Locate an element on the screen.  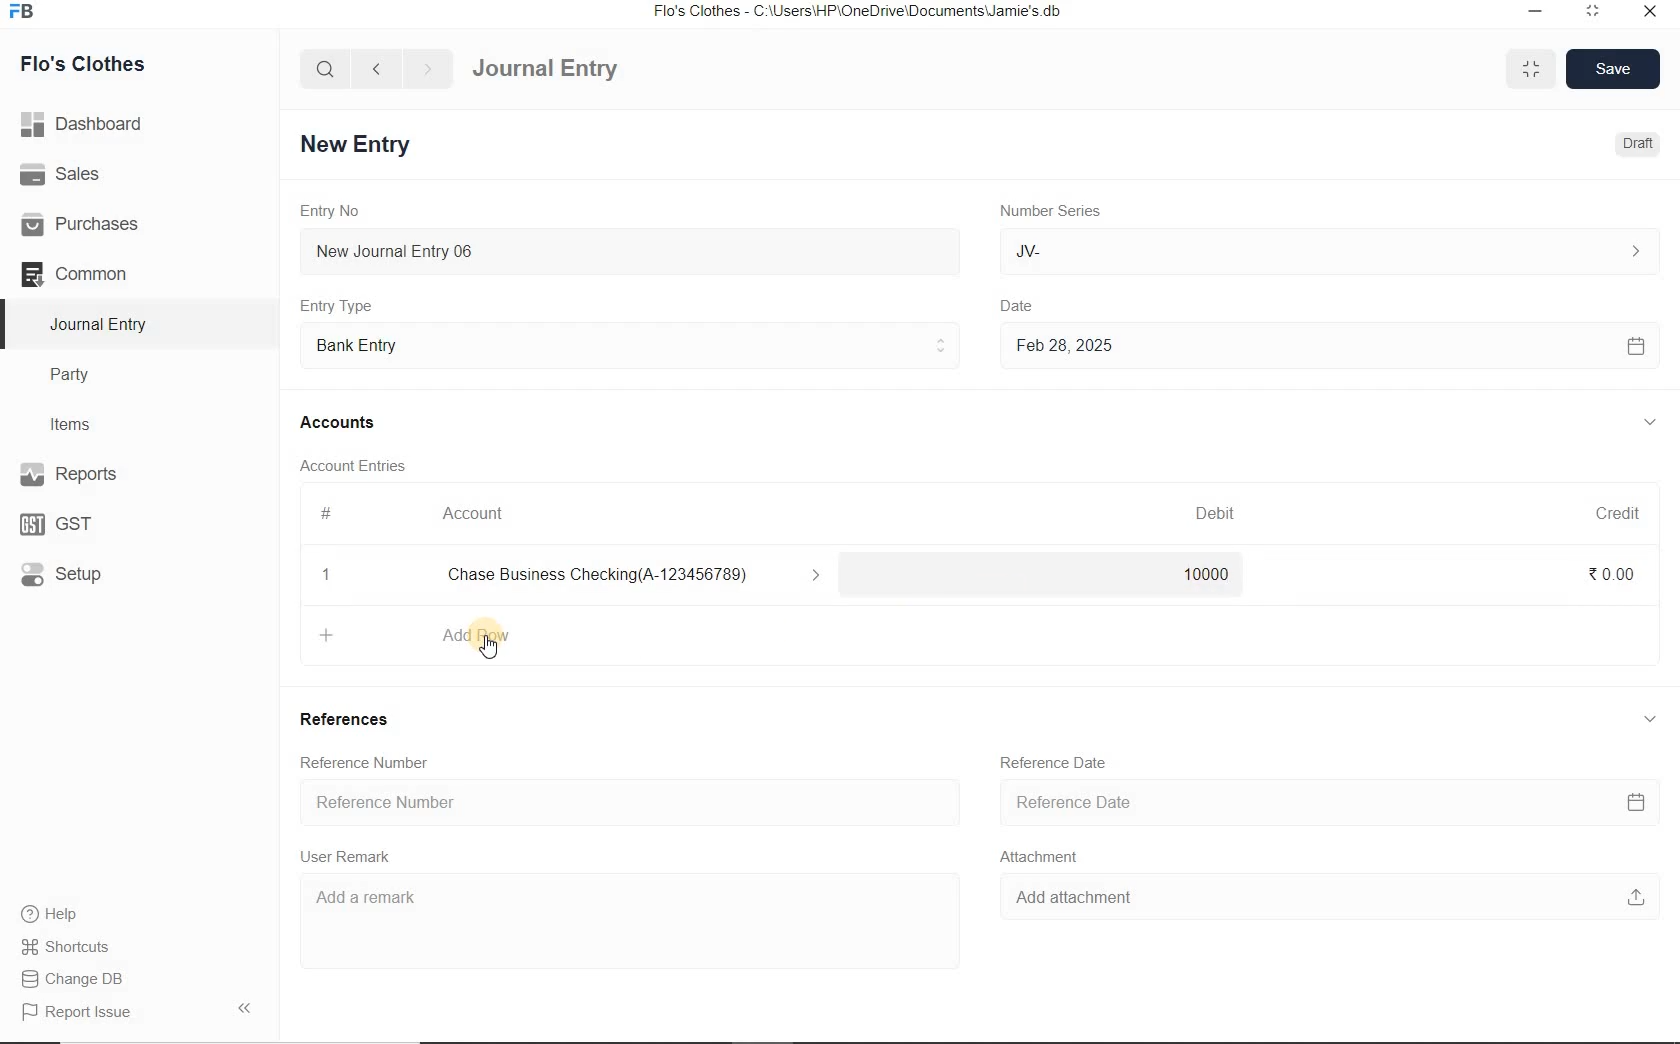
Date is located at coordinates (1031, 303).